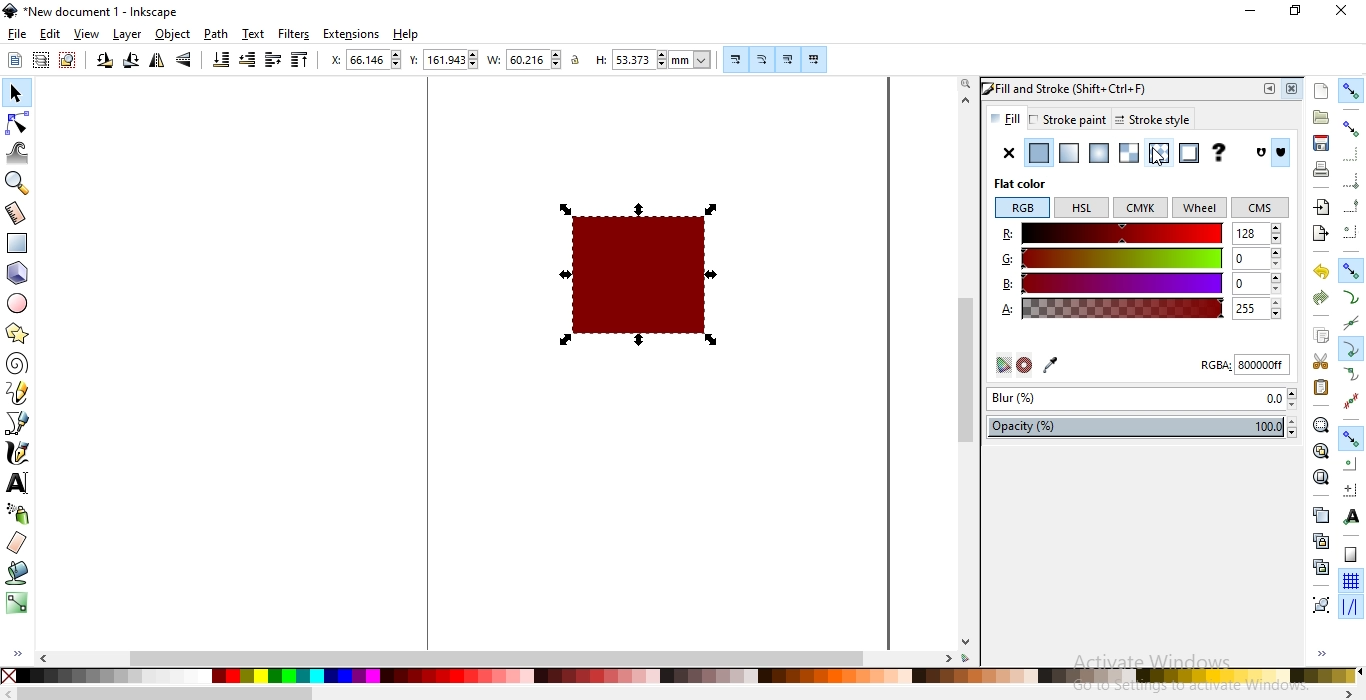 Image resolution: width=1366 pixels, height=700 pixels. Describe the element at coordinates (1322, 539) in the screenshot. I see `create a clone` at that location.